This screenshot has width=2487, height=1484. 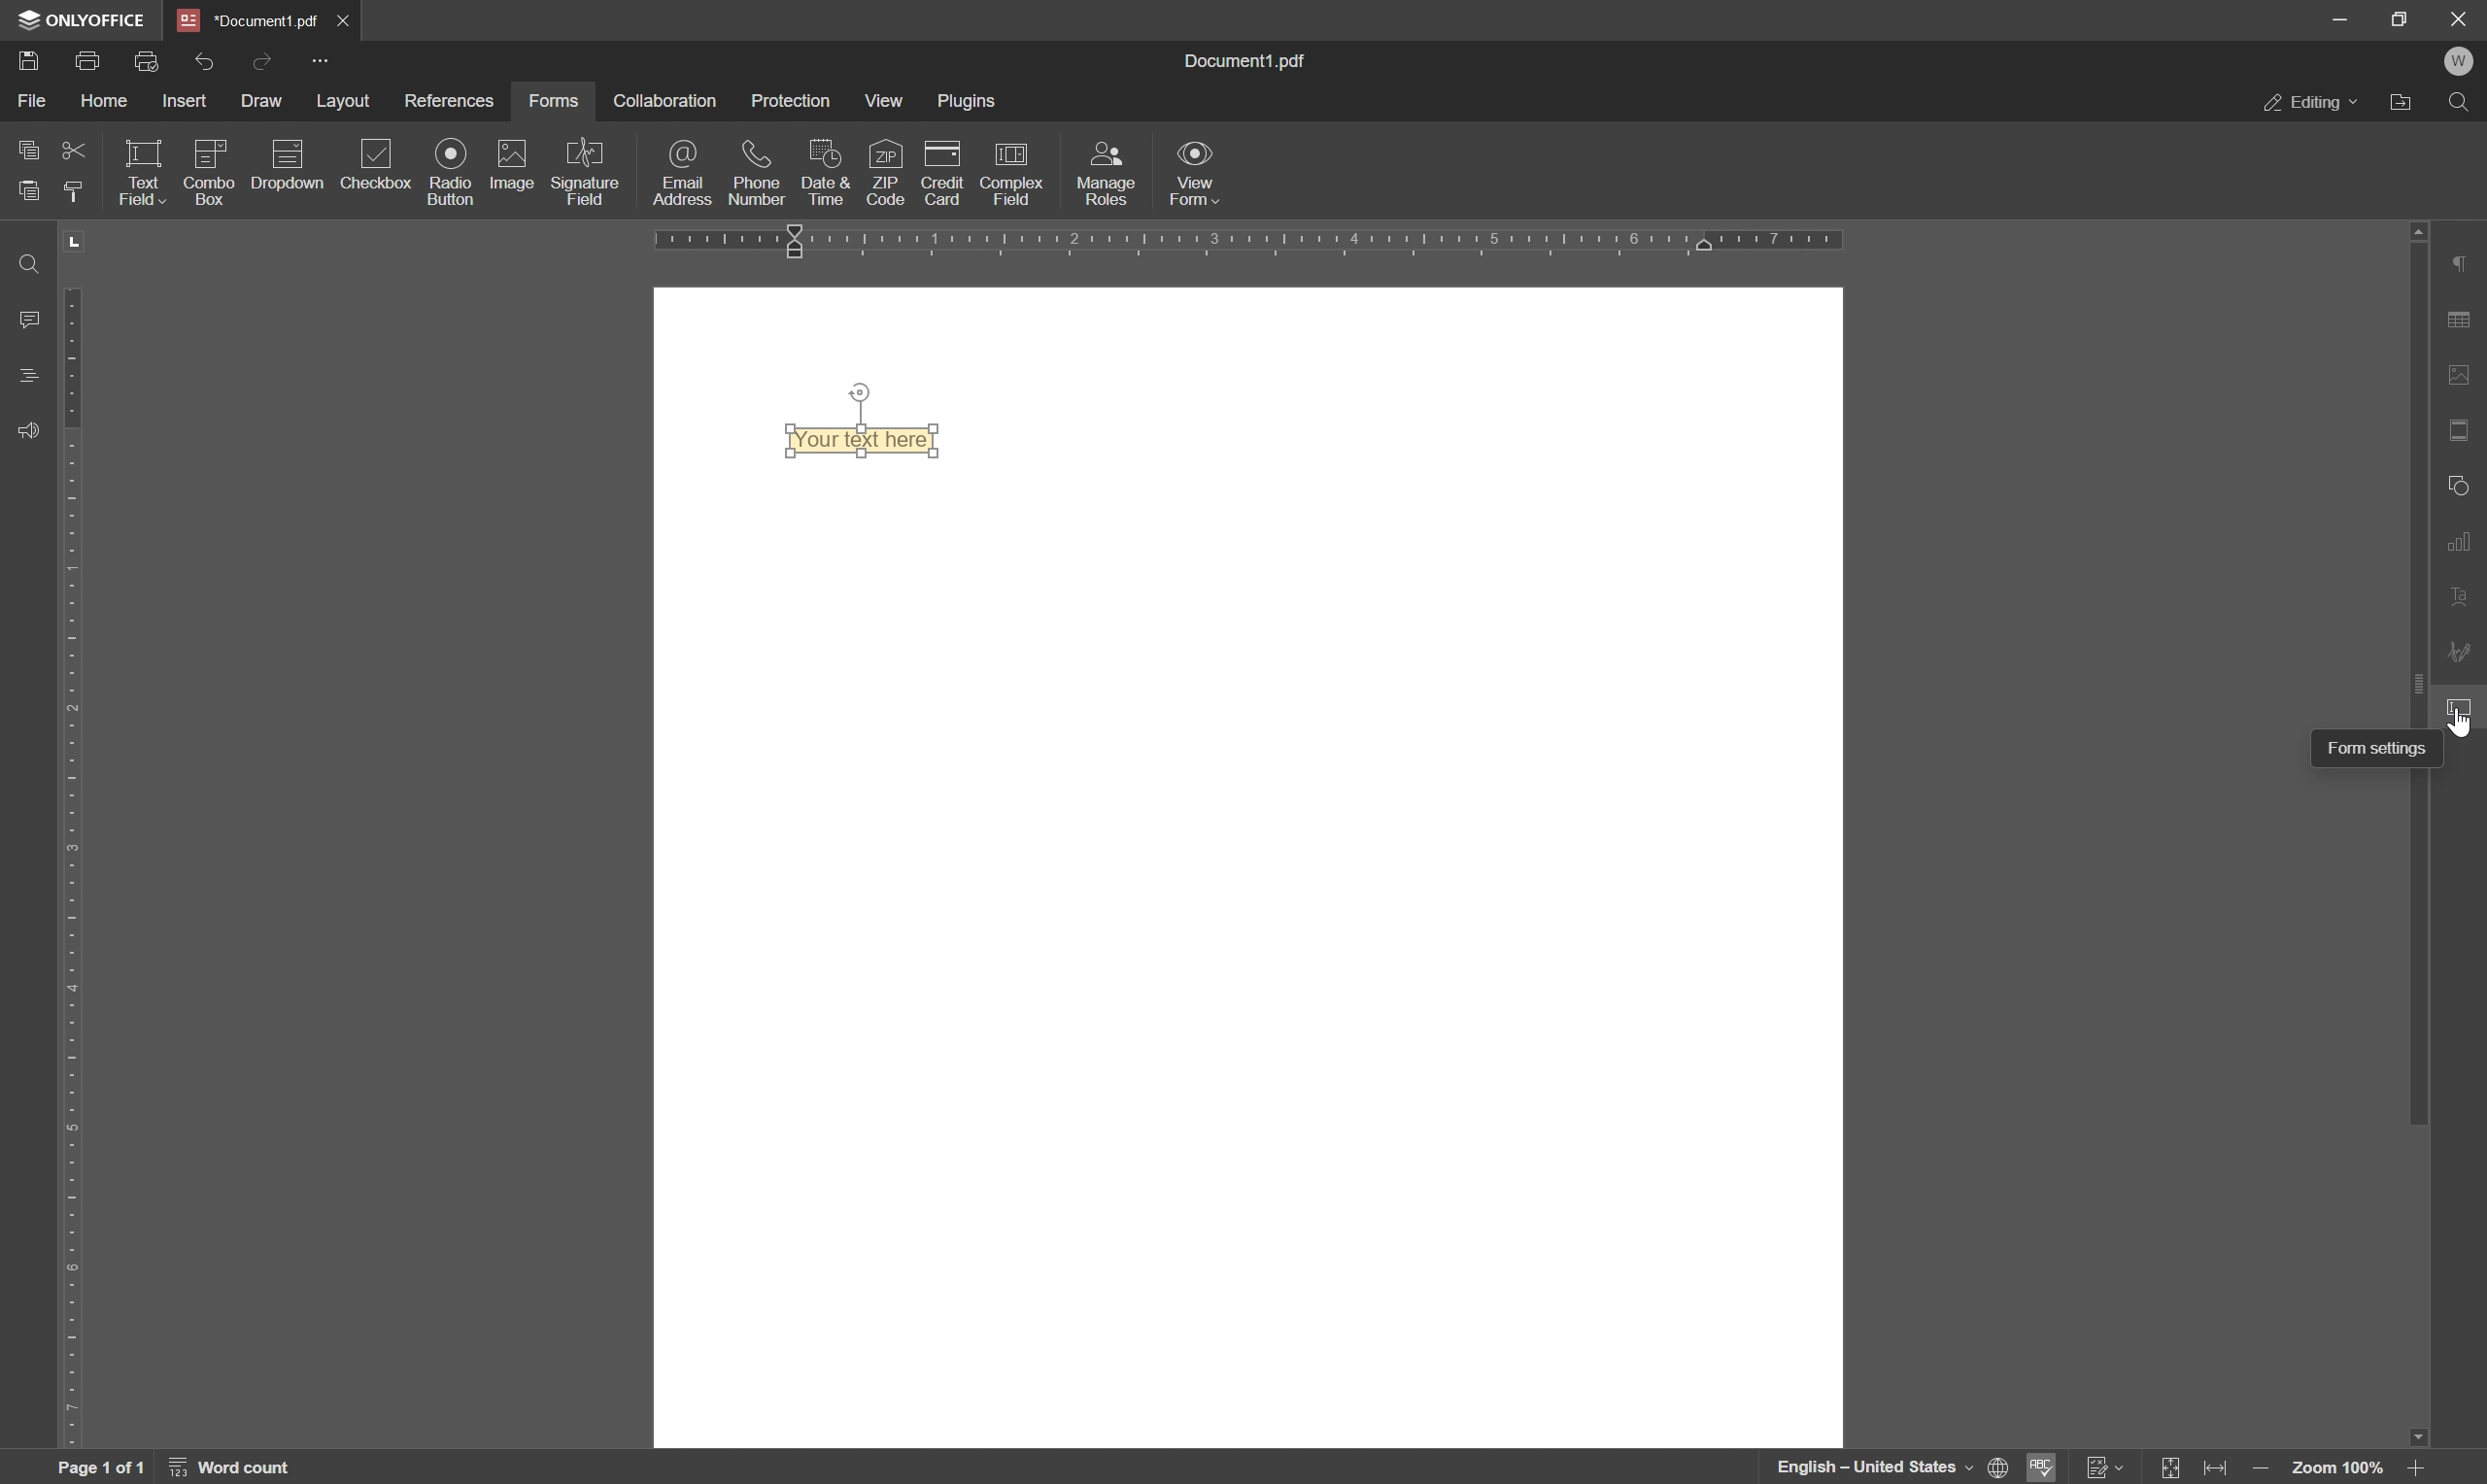 I want to click on text art settings, so click(x=2462, y=589).